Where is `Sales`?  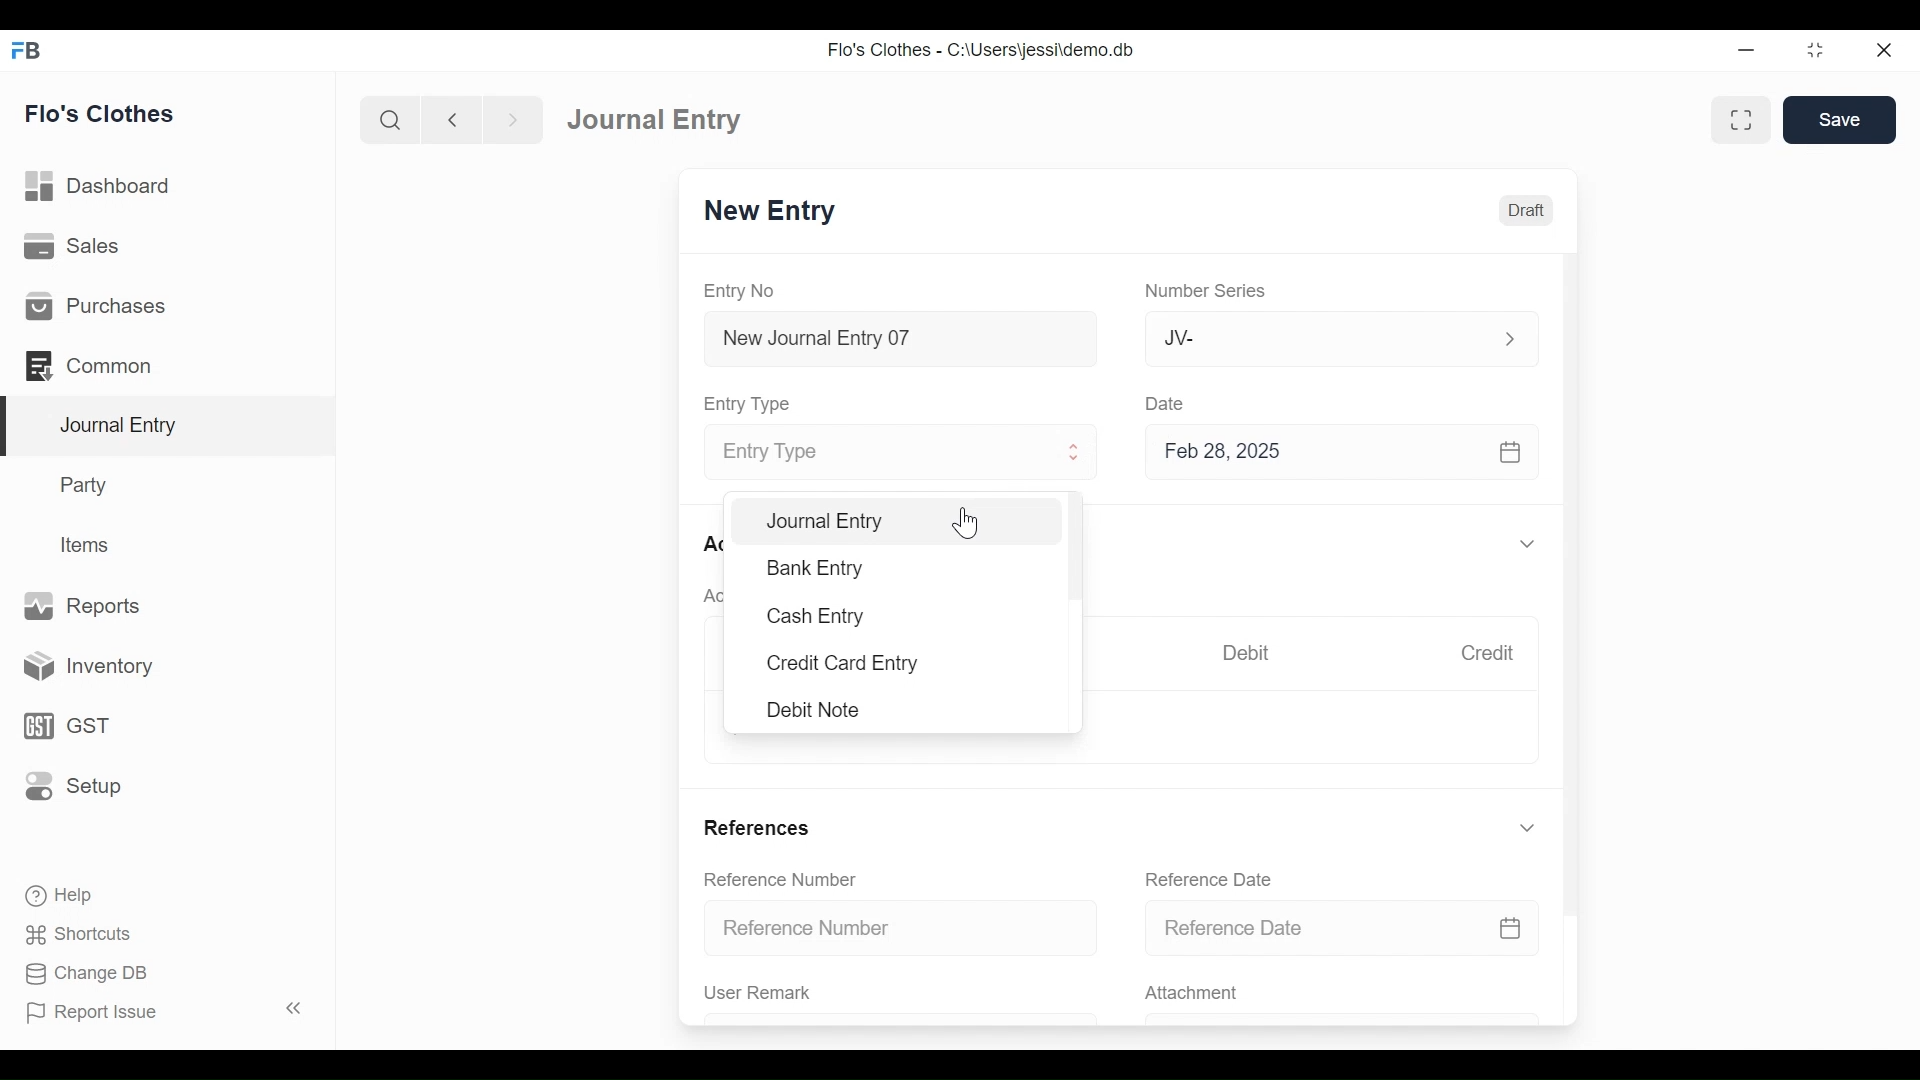 Sales is located at coordinates (75, 245).